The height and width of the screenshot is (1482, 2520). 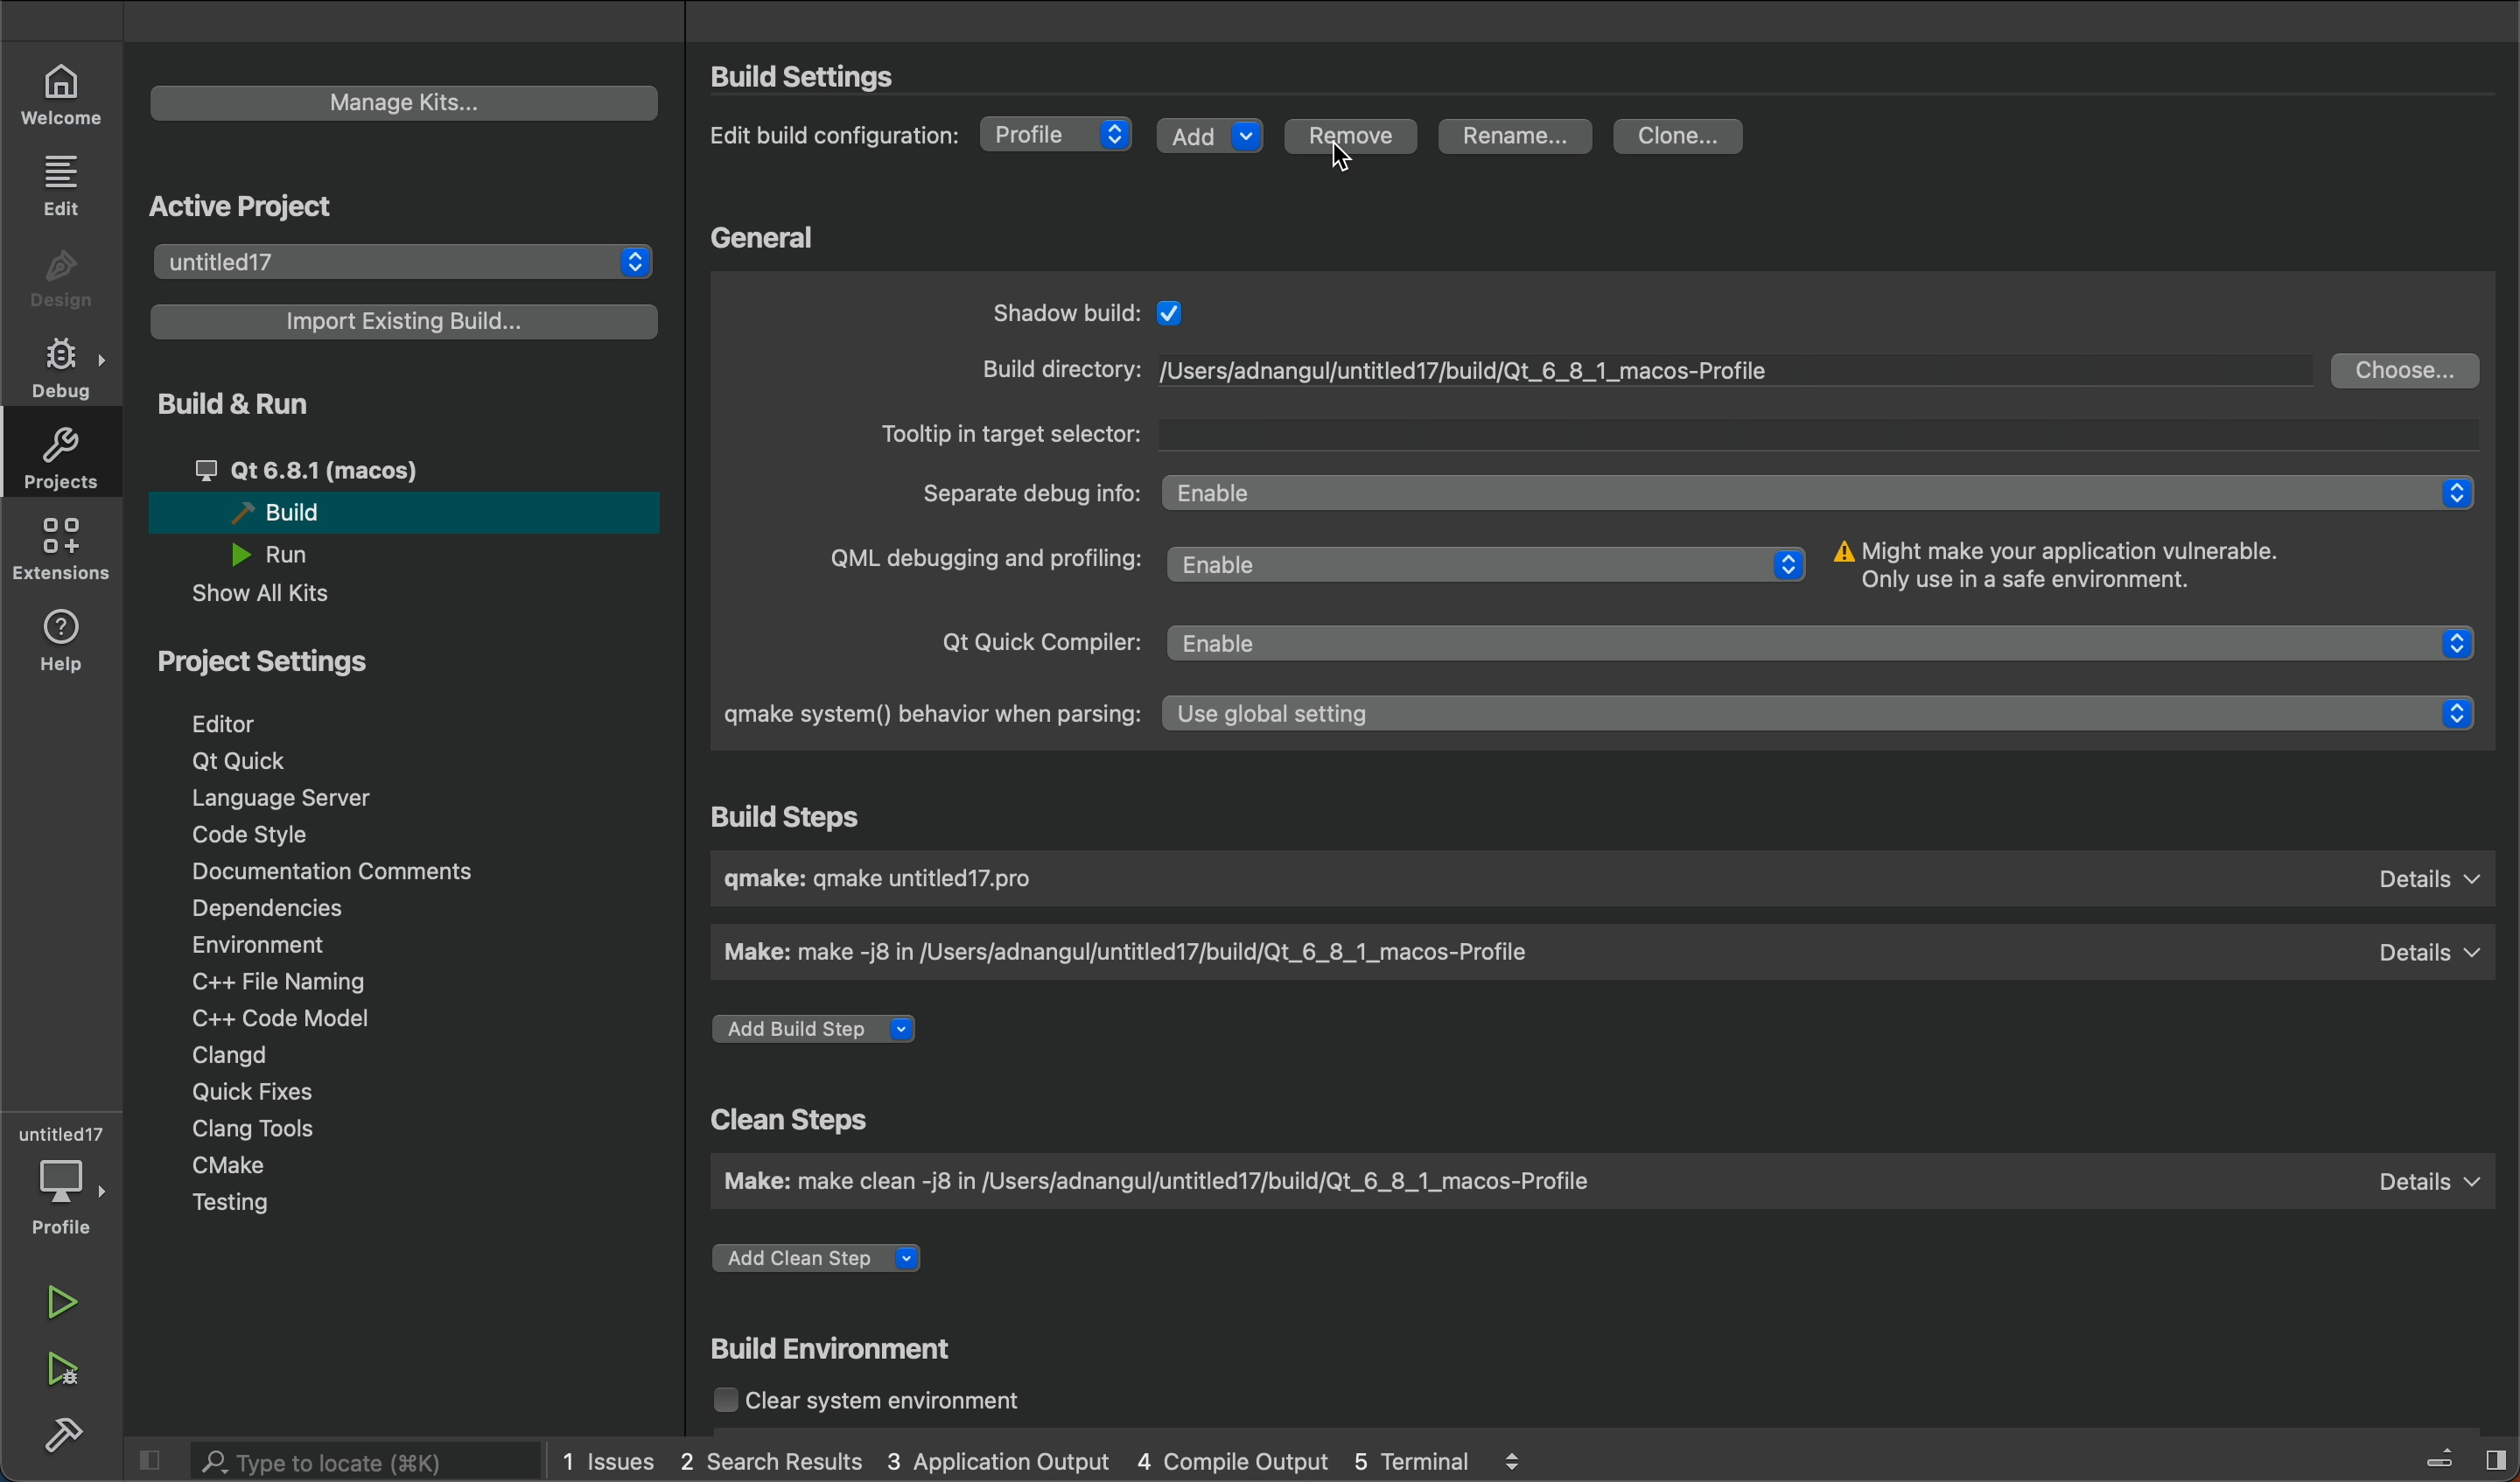 What do you see at coordinates (278, 596) in the screenshot?
I see `show all kits` at bounding box center [278, 596].